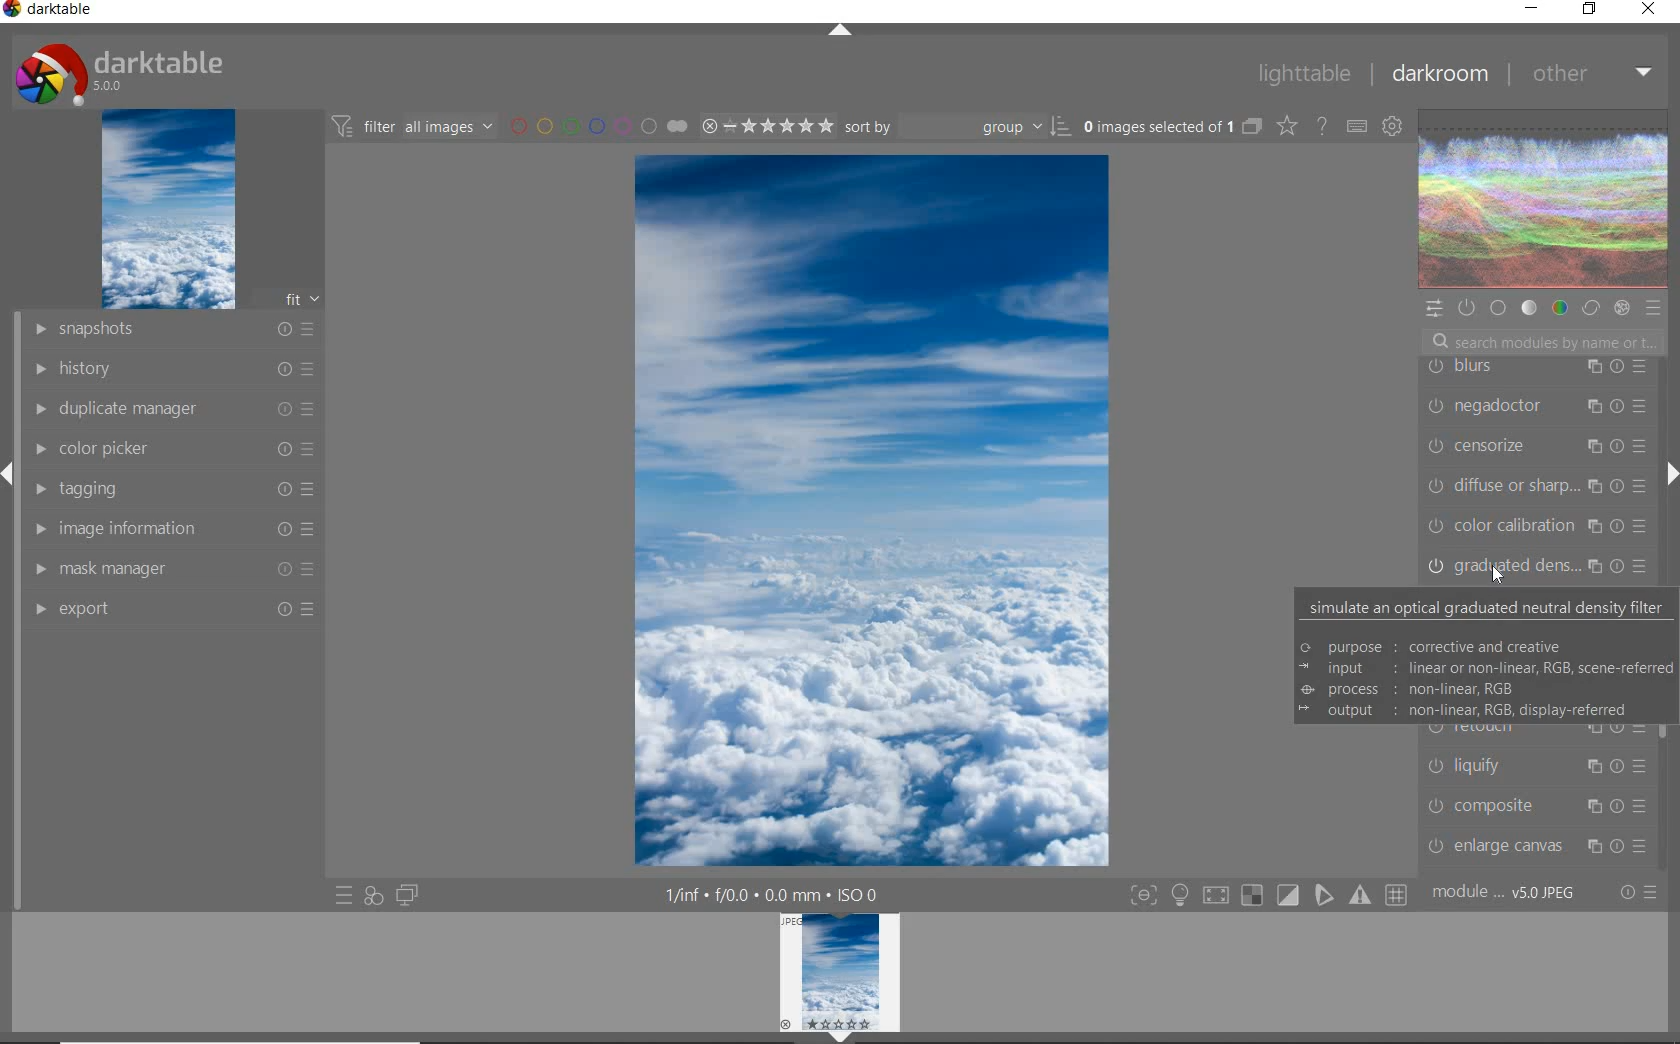 The height and width of the screenshot is (1044, 1680). What do you see at coordinates (1541, 805) in the screenshot?
I see `composite` at bounding box center [1541, 805].